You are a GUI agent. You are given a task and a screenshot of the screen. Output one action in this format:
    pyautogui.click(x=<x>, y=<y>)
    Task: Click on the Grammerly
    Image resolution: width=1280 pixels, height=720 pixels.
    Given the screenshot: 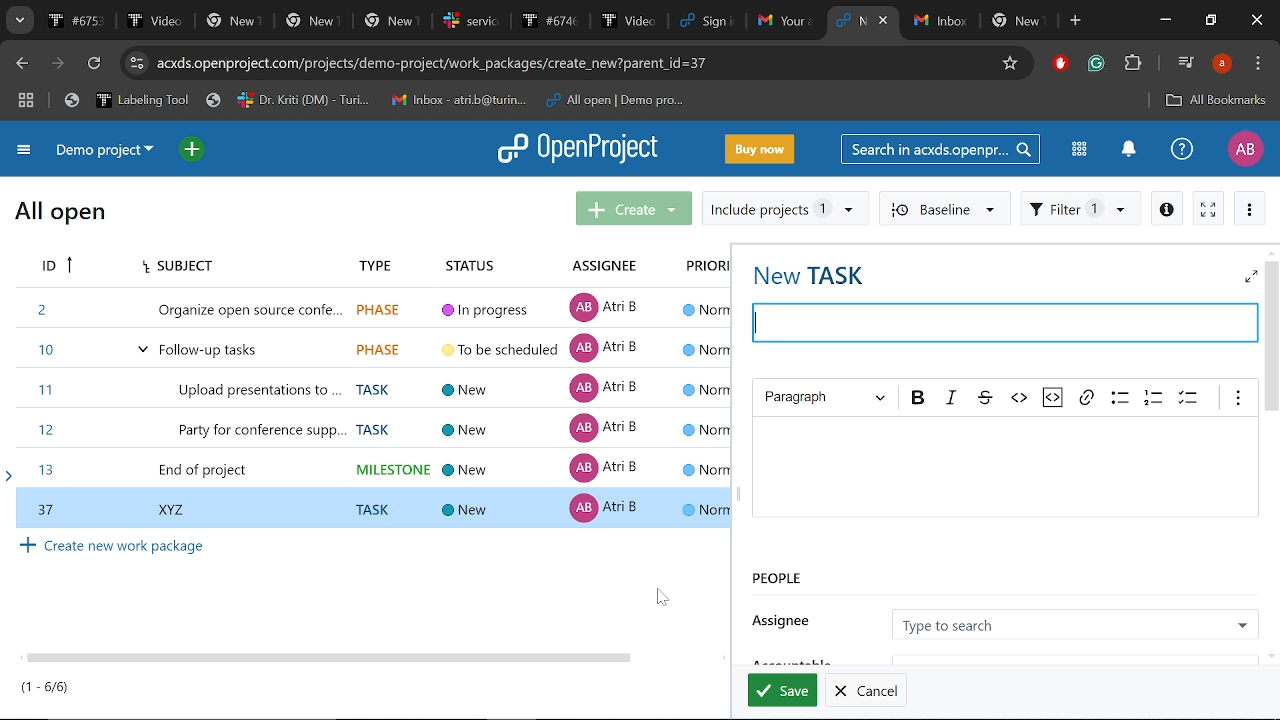 What is the action you would take?
    pyautogui.click(x=1098, y=64)
    